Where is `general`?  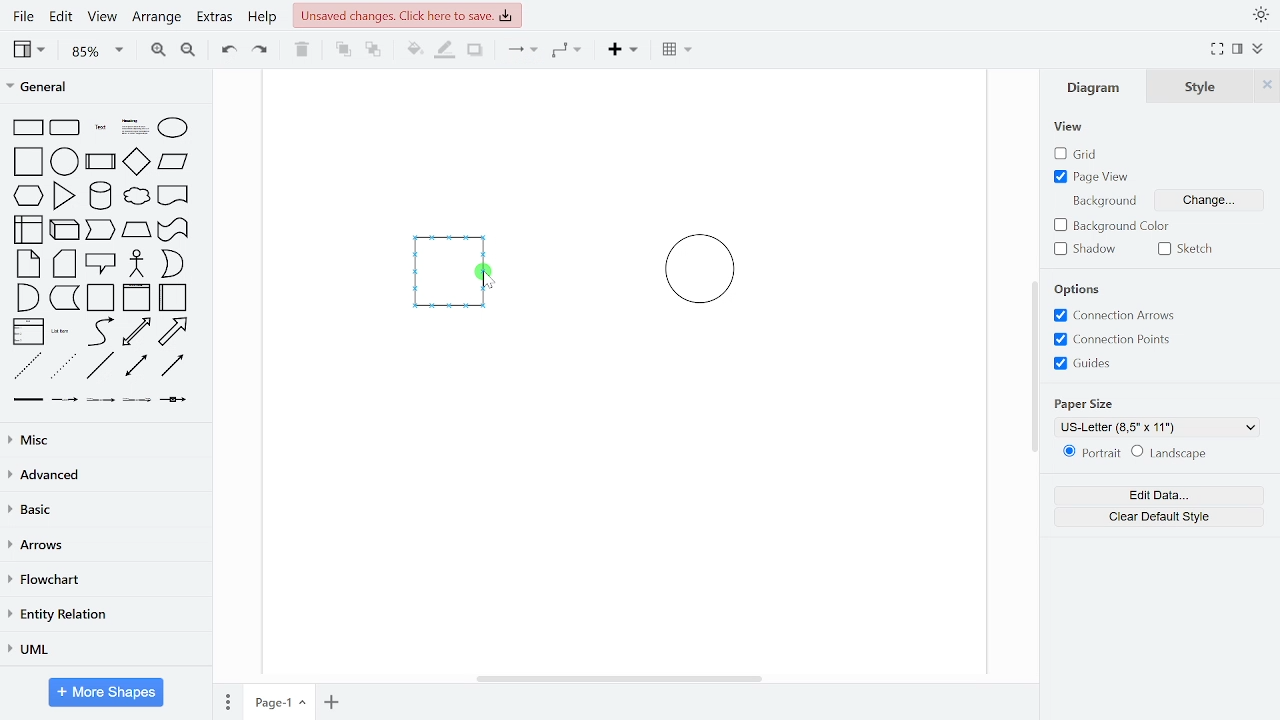 general is located at coordinates (107, 89).